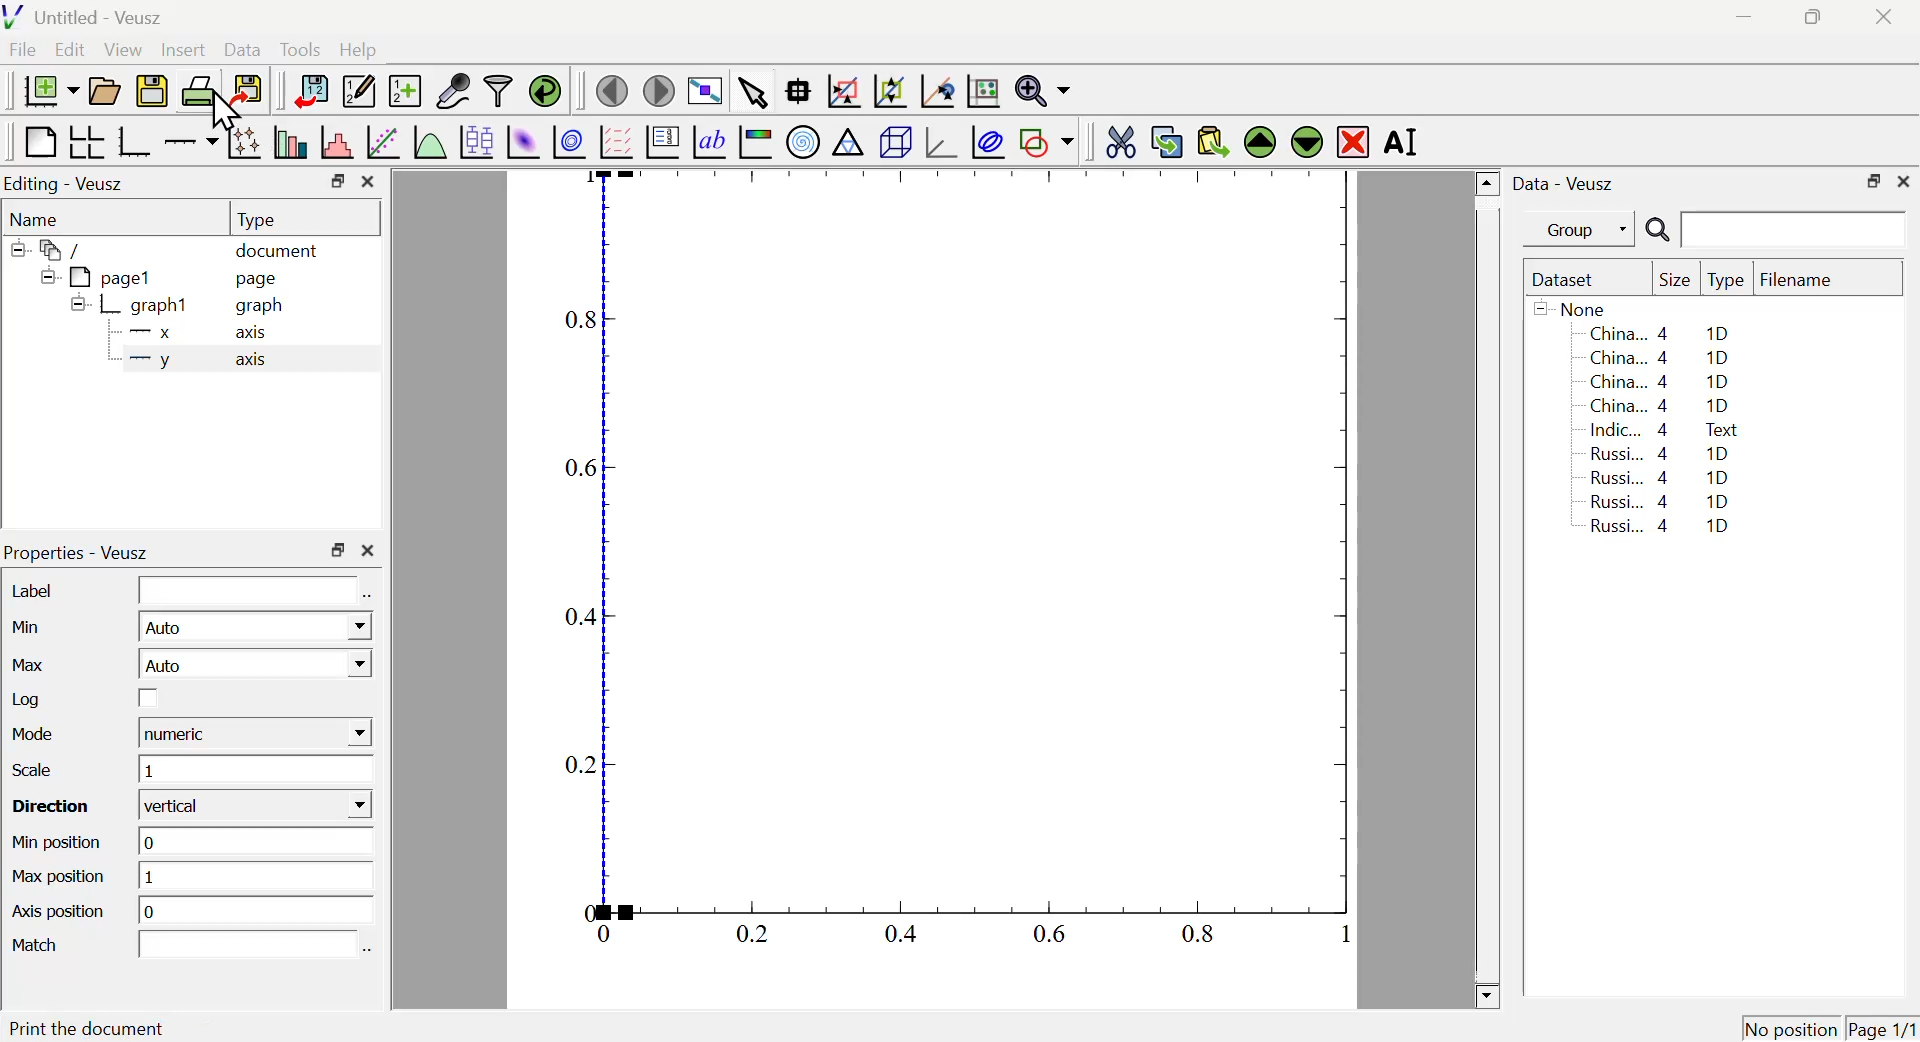 The image size is (1920, 1042). Describe the element at coordinates (50, 91) in the screenshot. I see `New Document` at that location.